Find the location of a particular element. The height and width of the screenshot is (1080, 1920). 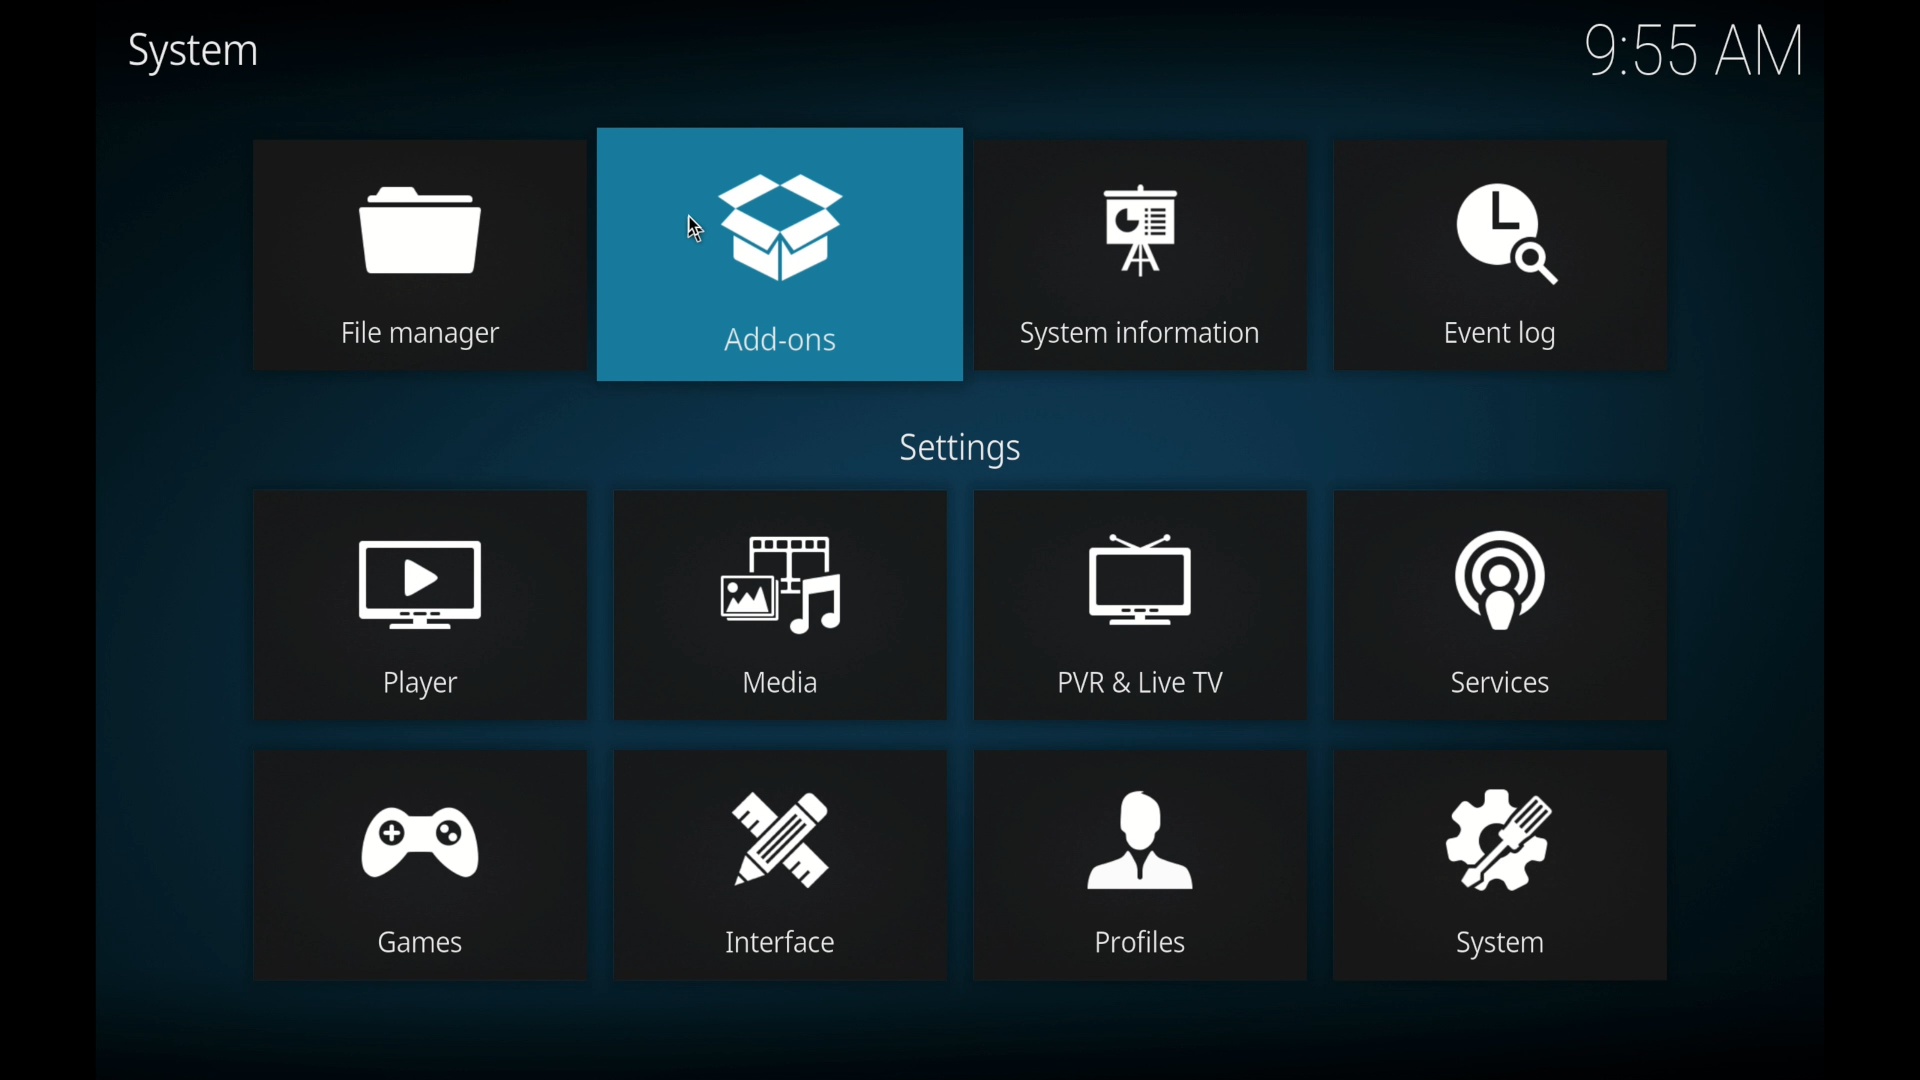

services is located at coordinates (1504, 602).